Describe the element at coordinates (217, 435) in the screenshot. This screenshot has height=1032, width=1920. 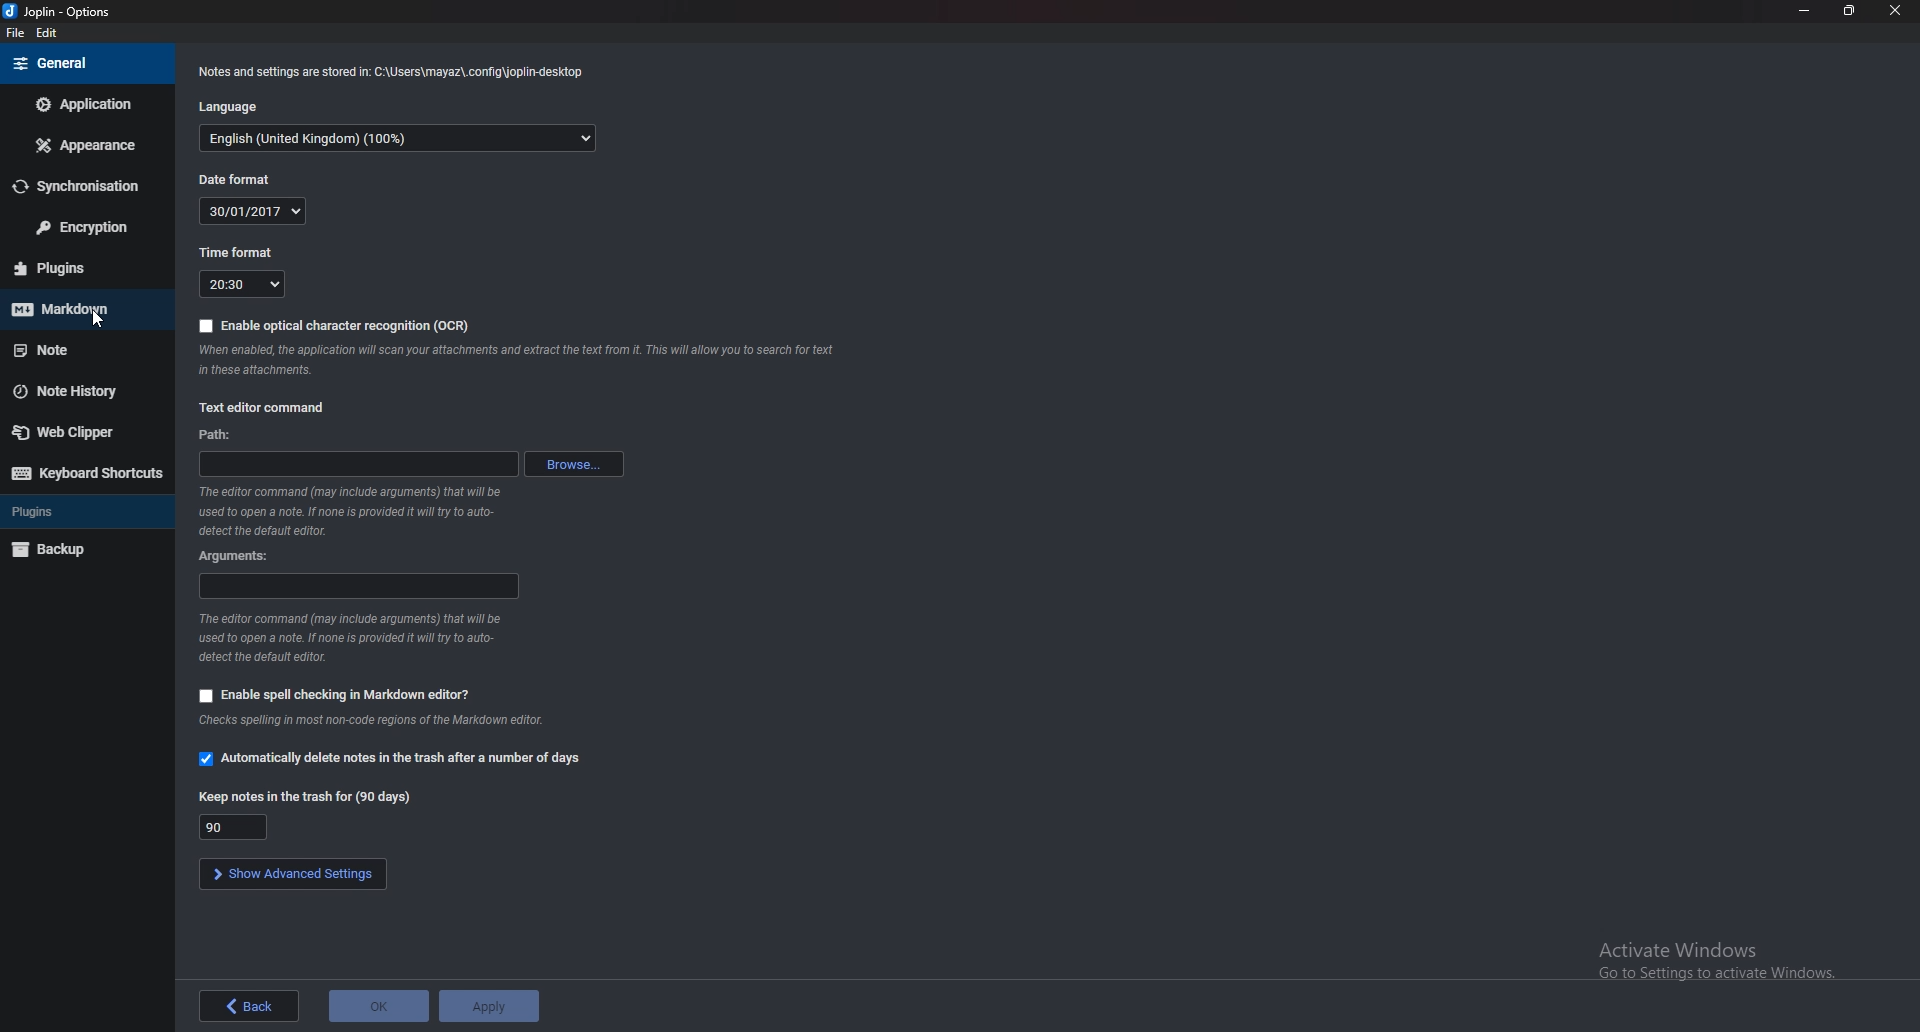
I see `path` at that location.